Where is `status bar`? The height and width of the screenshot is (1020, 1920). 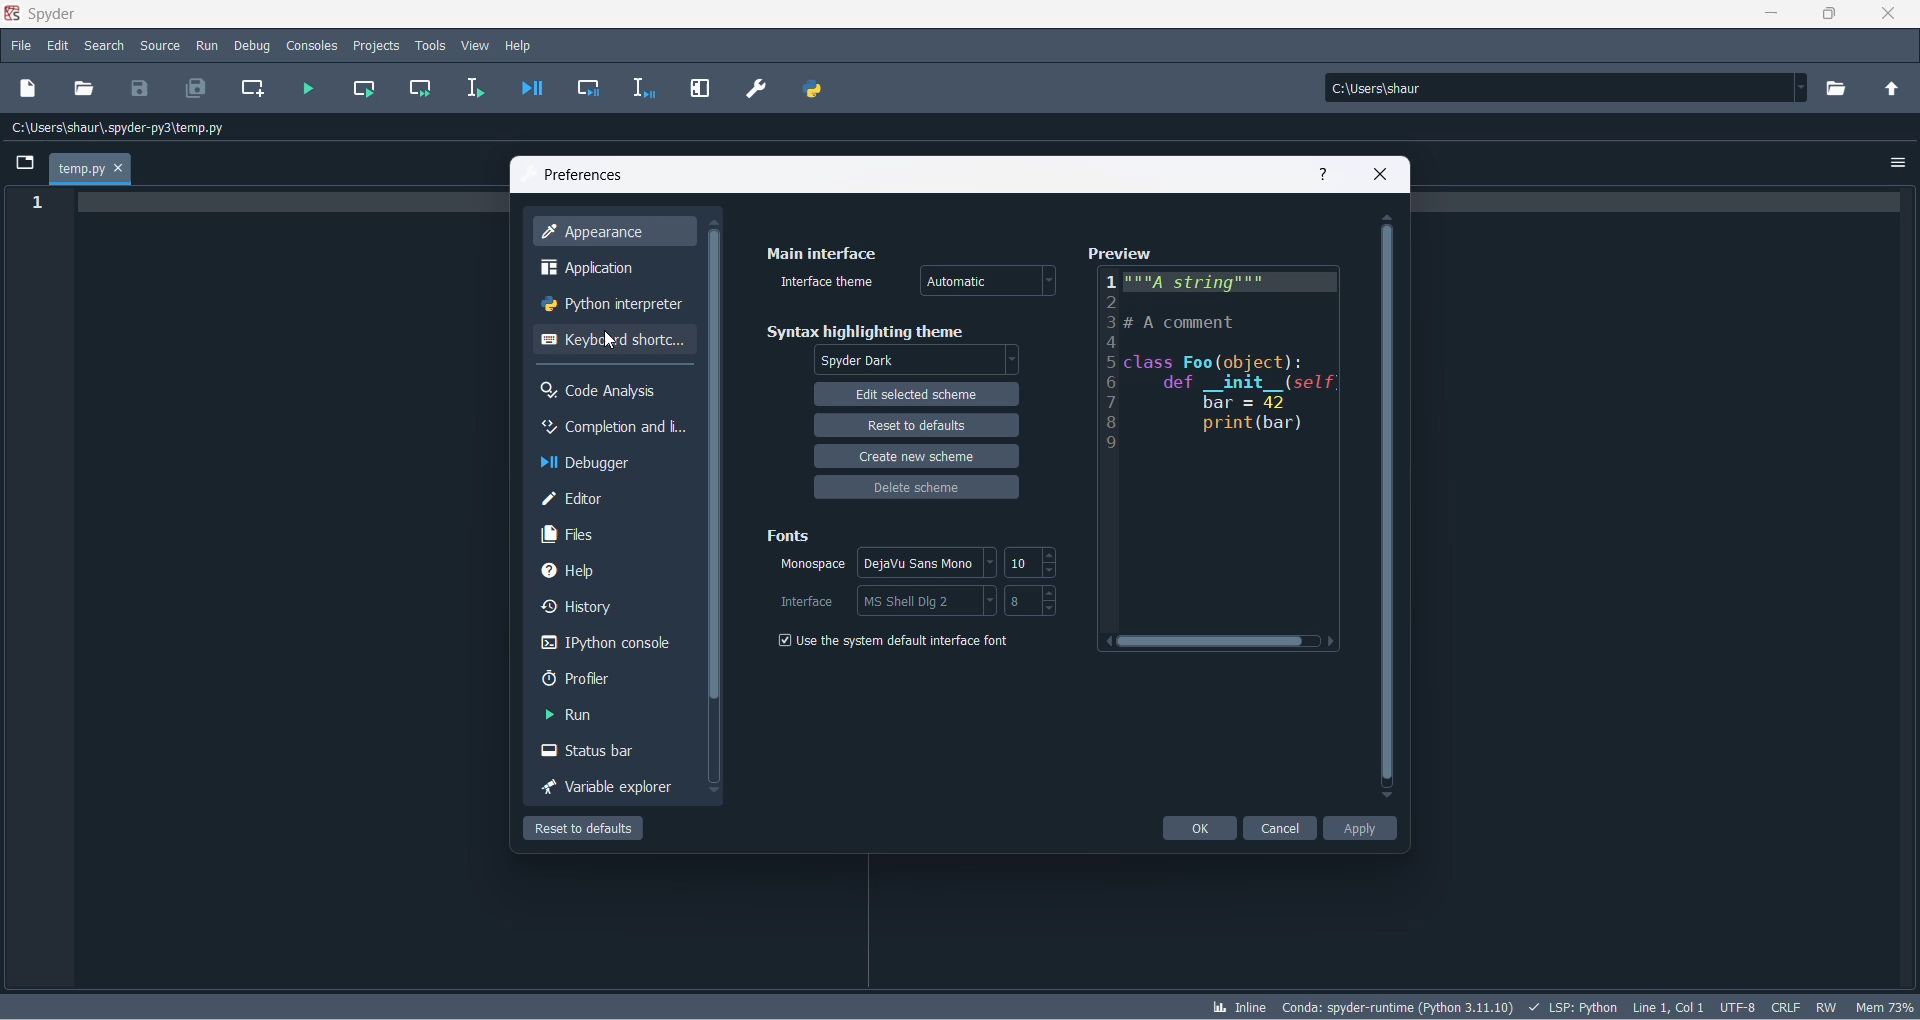 status bar is located at coordinates (603, 751).